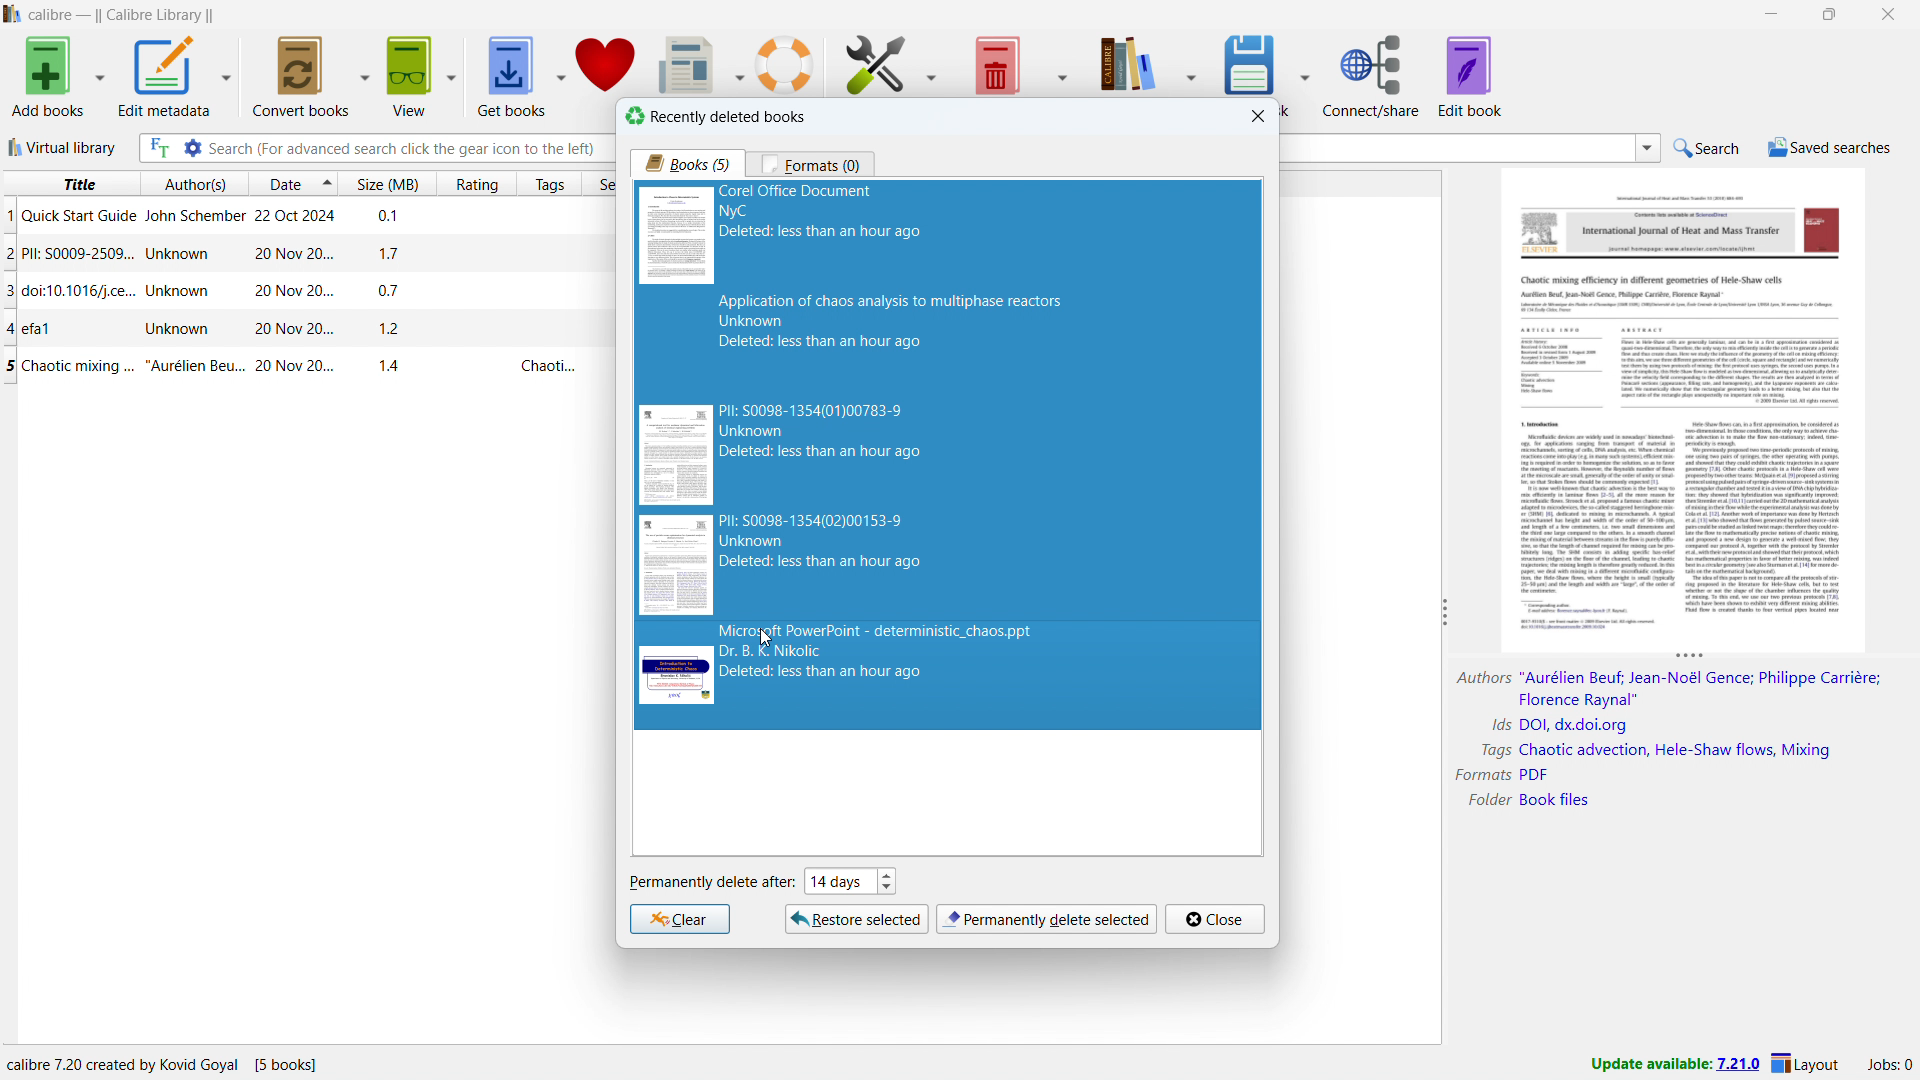  What do you see at coordinates (297, 329) in the screenshot?
I see `single book entry` at bounding box center [297, 329].